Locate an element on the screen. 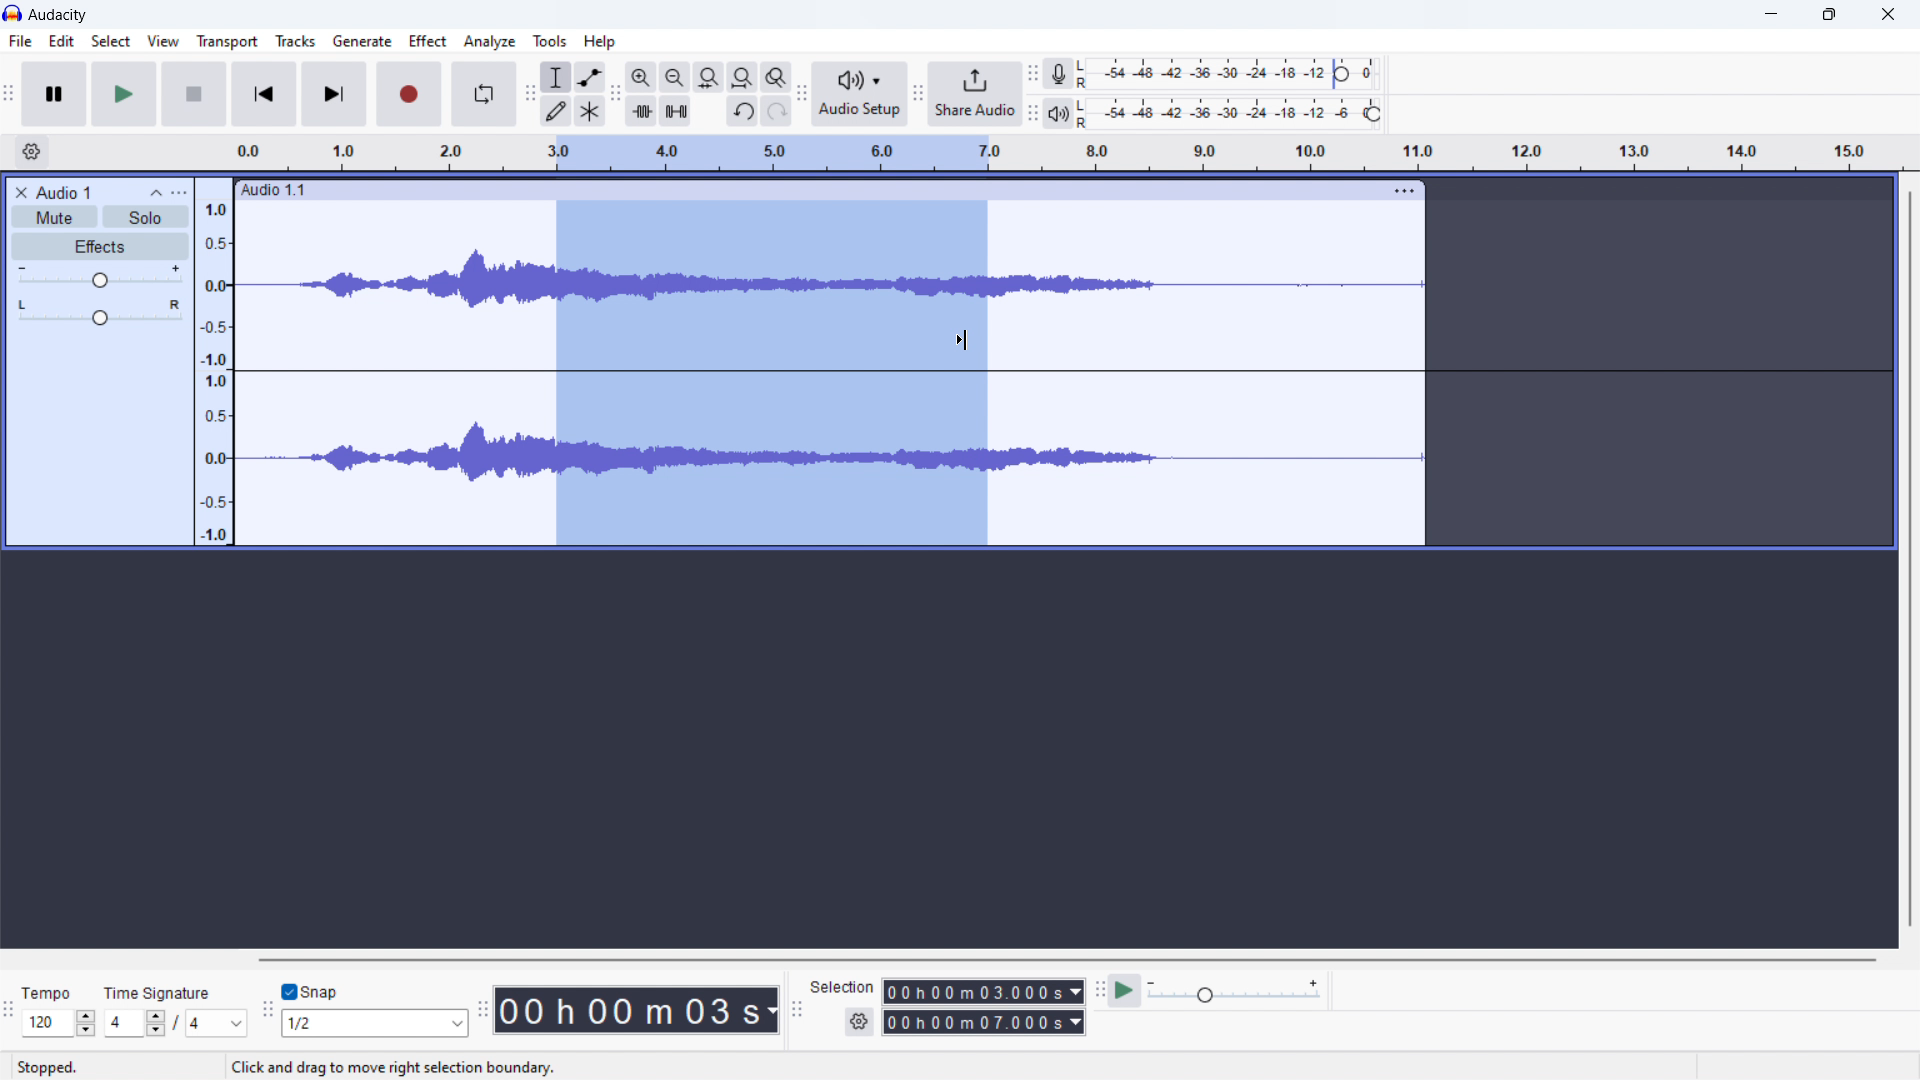 The height and width of the screenshot is (1080, 1920). trim audio outside selection is located at coordinates (643, 111).